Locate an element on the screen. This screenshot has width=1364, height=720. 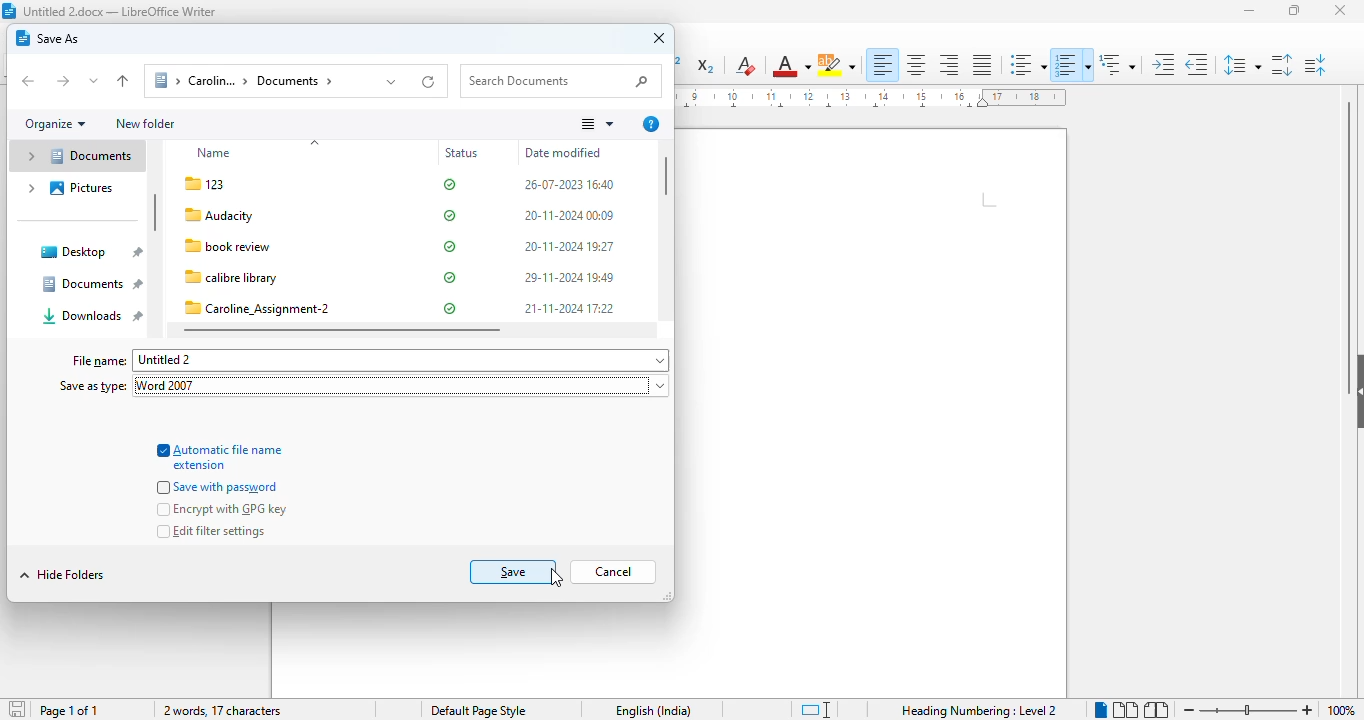
align left is located at coordinates (884, 65).